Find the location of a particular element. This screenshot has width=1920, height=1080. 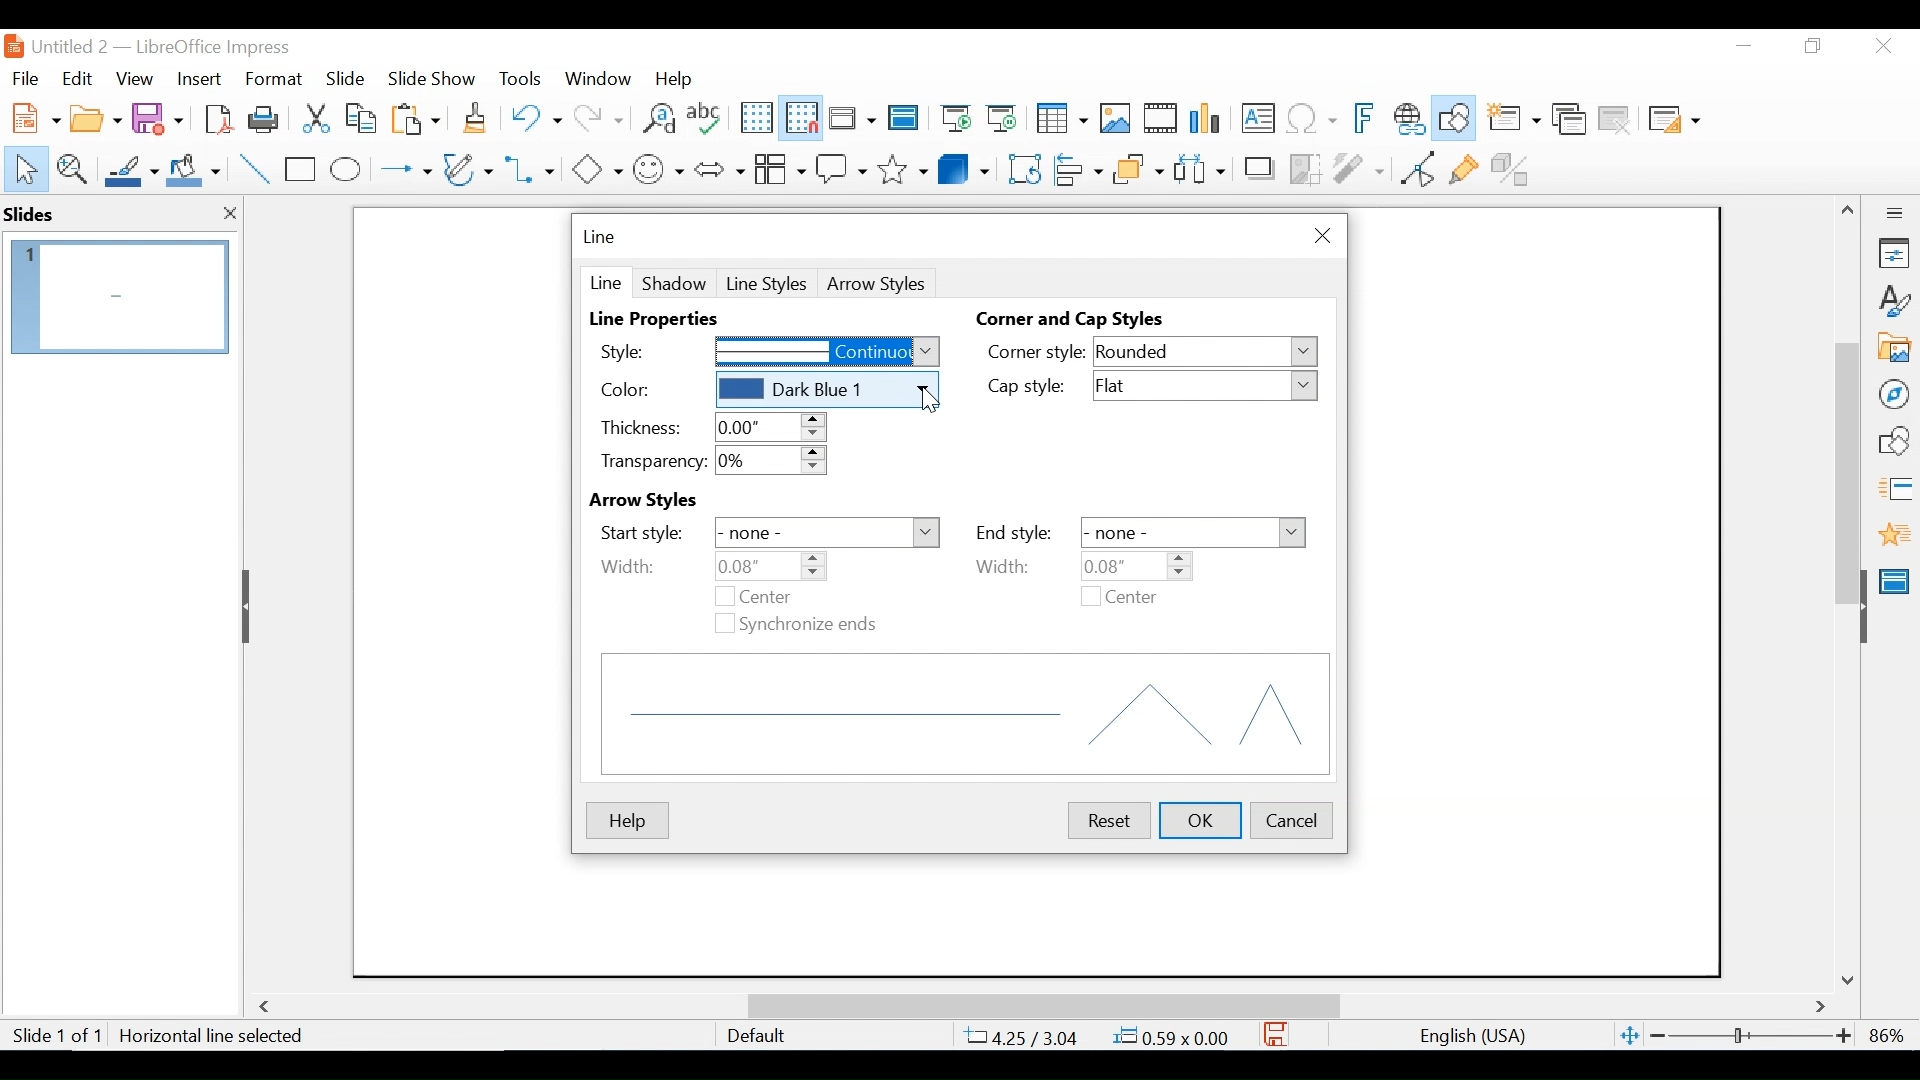

Export as PDF is located at coordinates (218, 117).